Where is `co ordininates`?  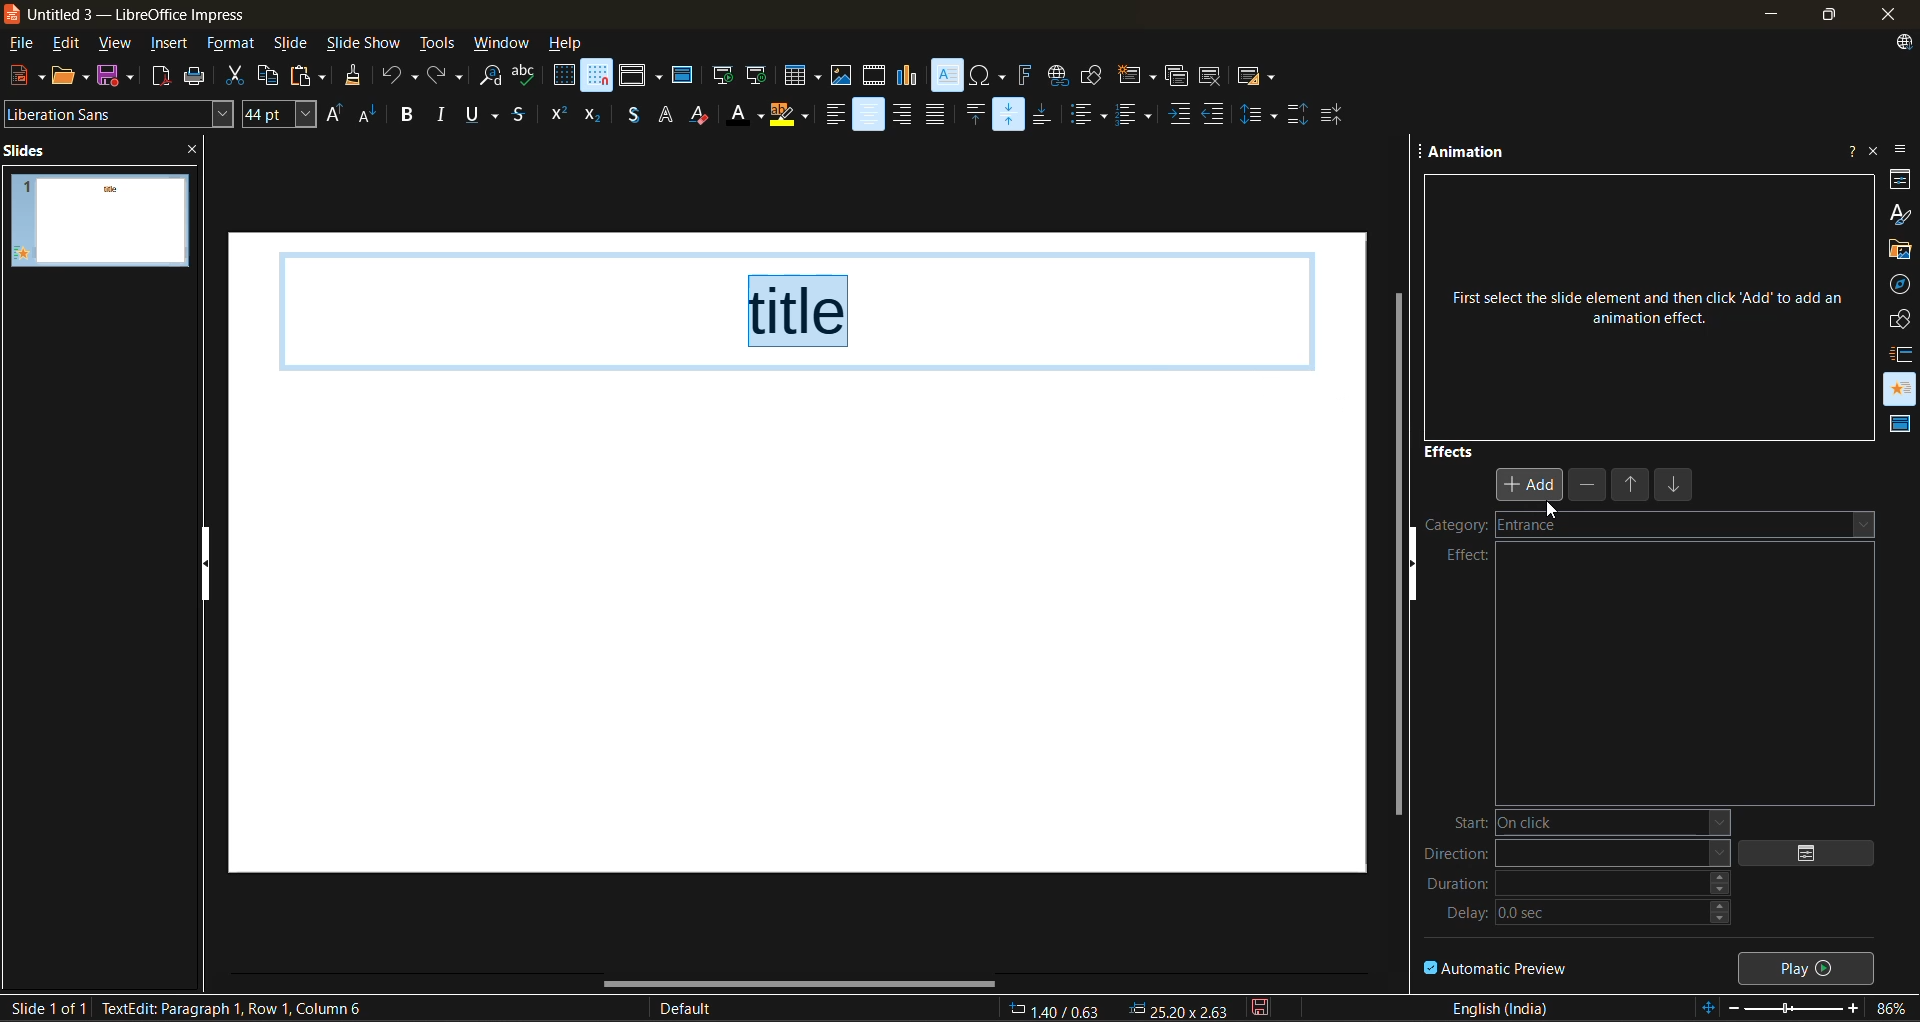
co ordininates is located at coordinates (1119, 1007).